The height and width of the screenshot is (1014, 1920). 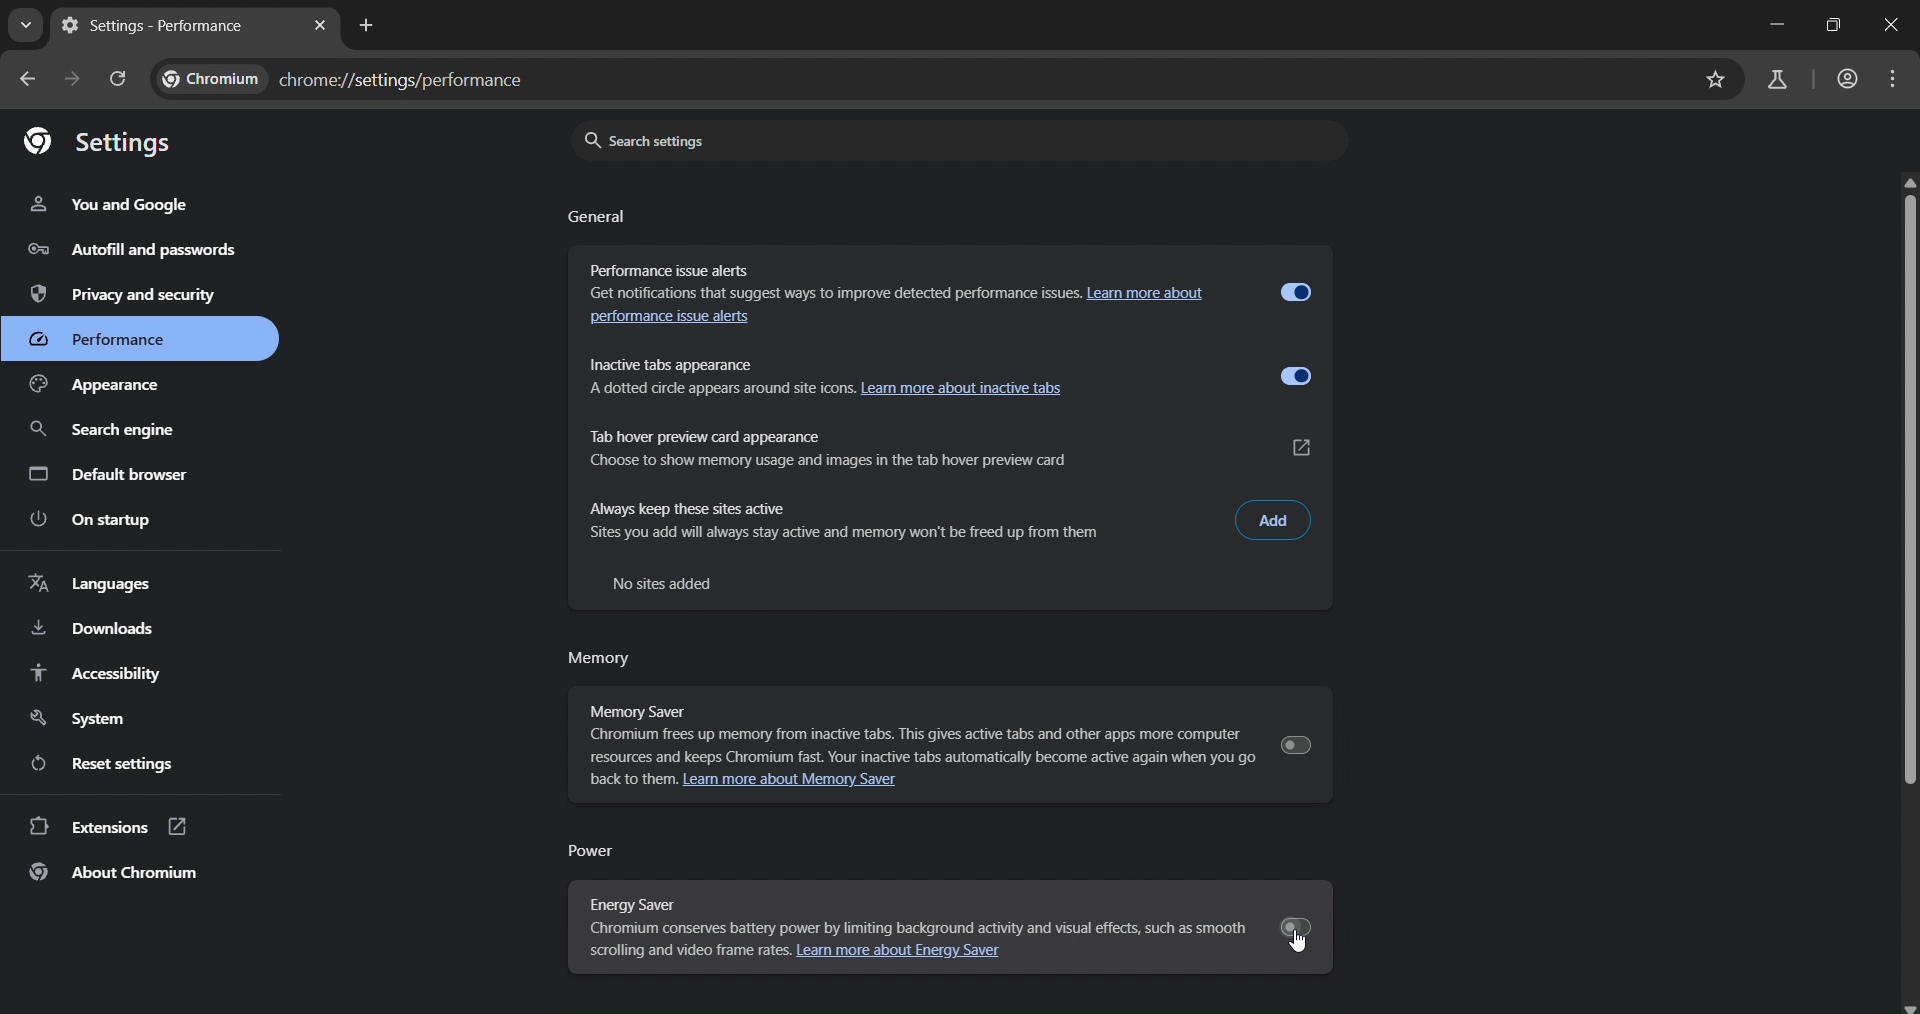 What do you see at coordinates (111, 386) in the screenshot?
I see `appearance` at bounding box center [111, 386].